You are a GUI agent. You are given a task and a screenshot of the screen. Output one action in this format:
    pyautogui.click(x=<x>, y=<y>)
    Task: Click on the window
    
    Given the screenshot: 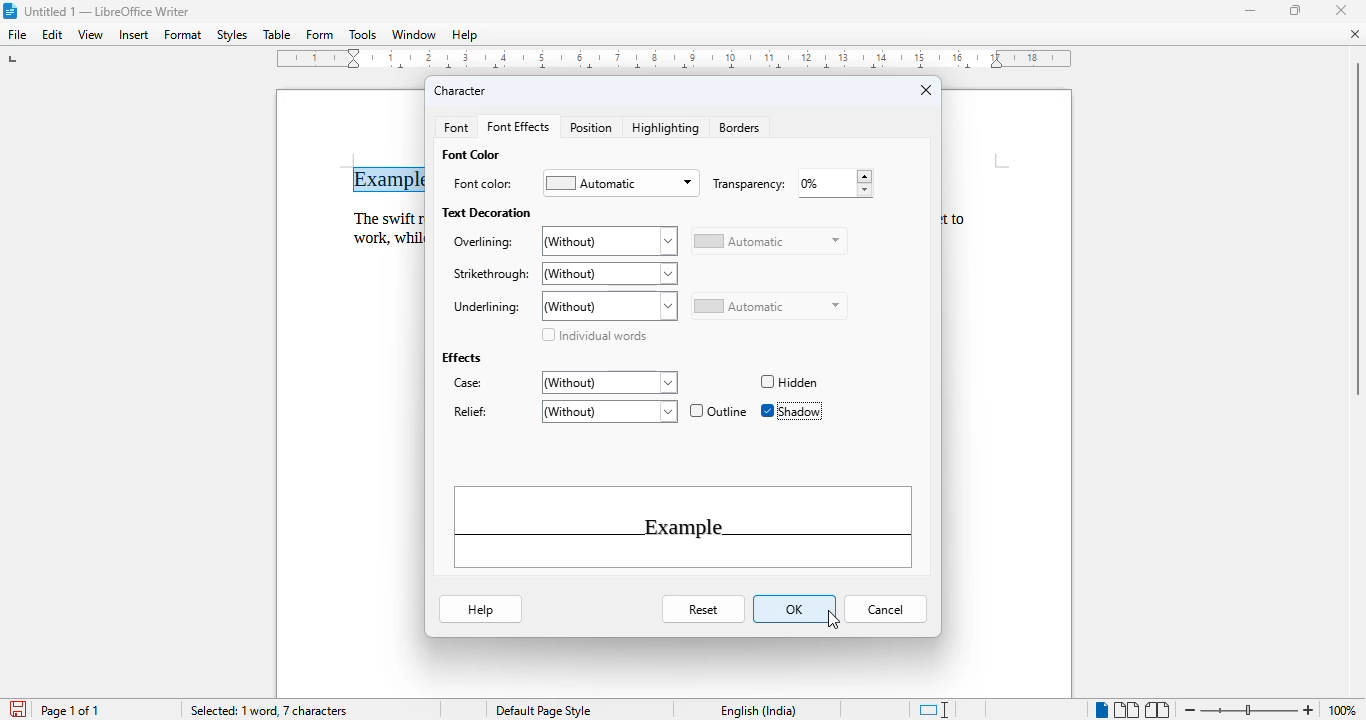 What is the action you would take?
    pyautogui.click(x=414, y=34)
    